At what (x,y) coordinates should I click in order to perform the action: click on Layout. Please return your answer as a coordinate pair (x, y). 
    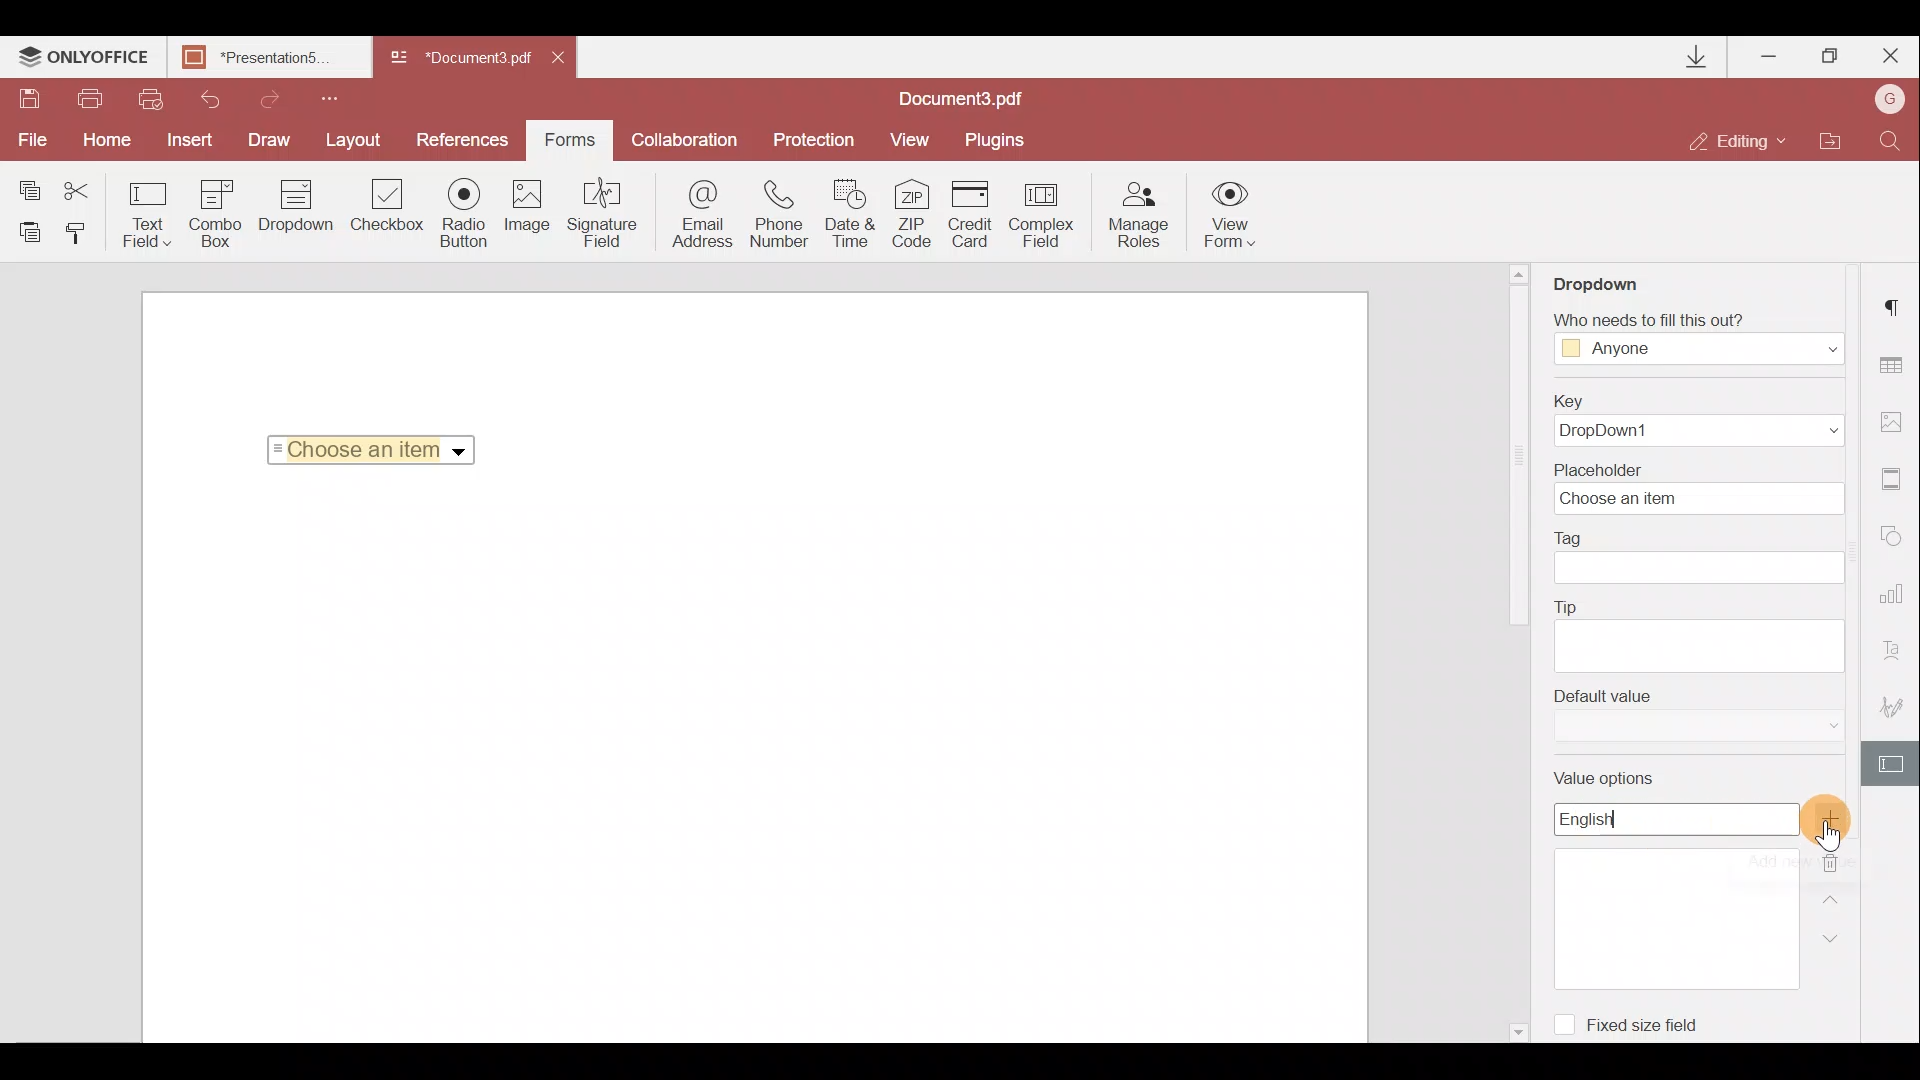
    Looking at the image, I should click on (355, 137).